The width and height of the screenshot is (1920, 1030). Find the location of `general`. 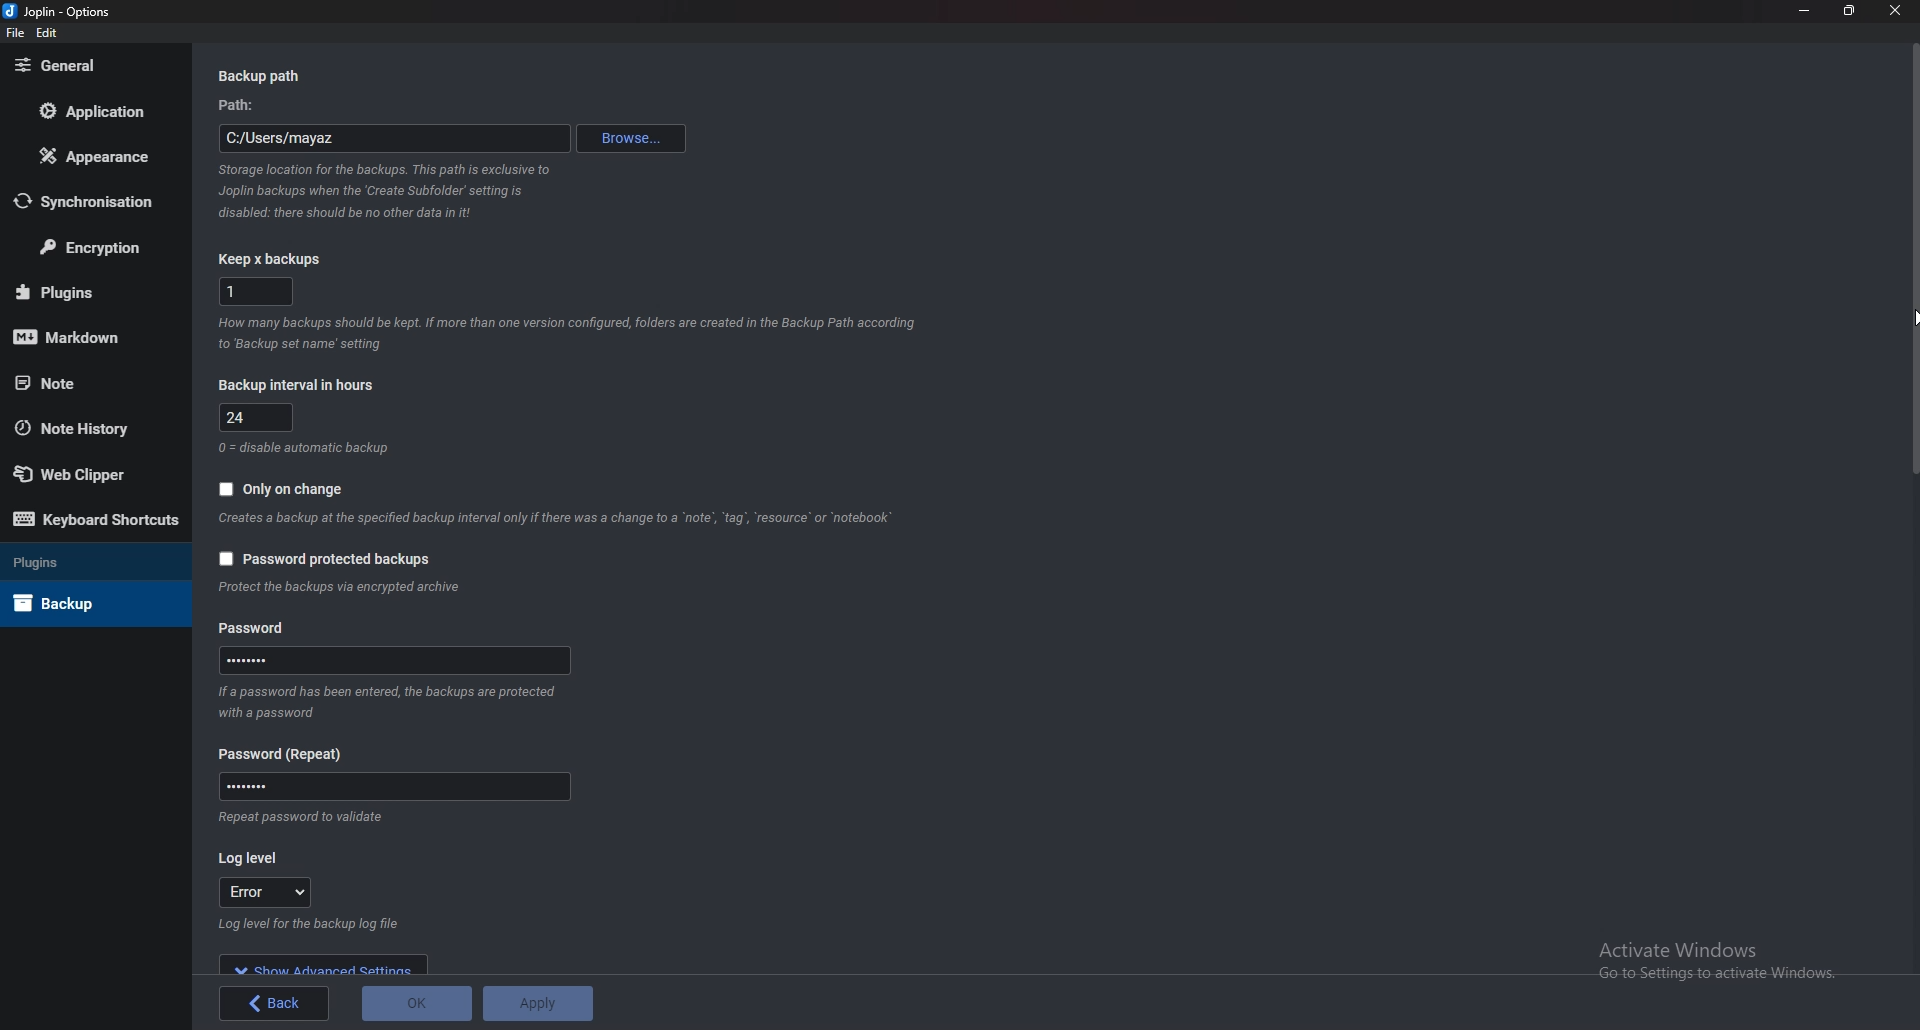

general is located at coordinates (86, 66).